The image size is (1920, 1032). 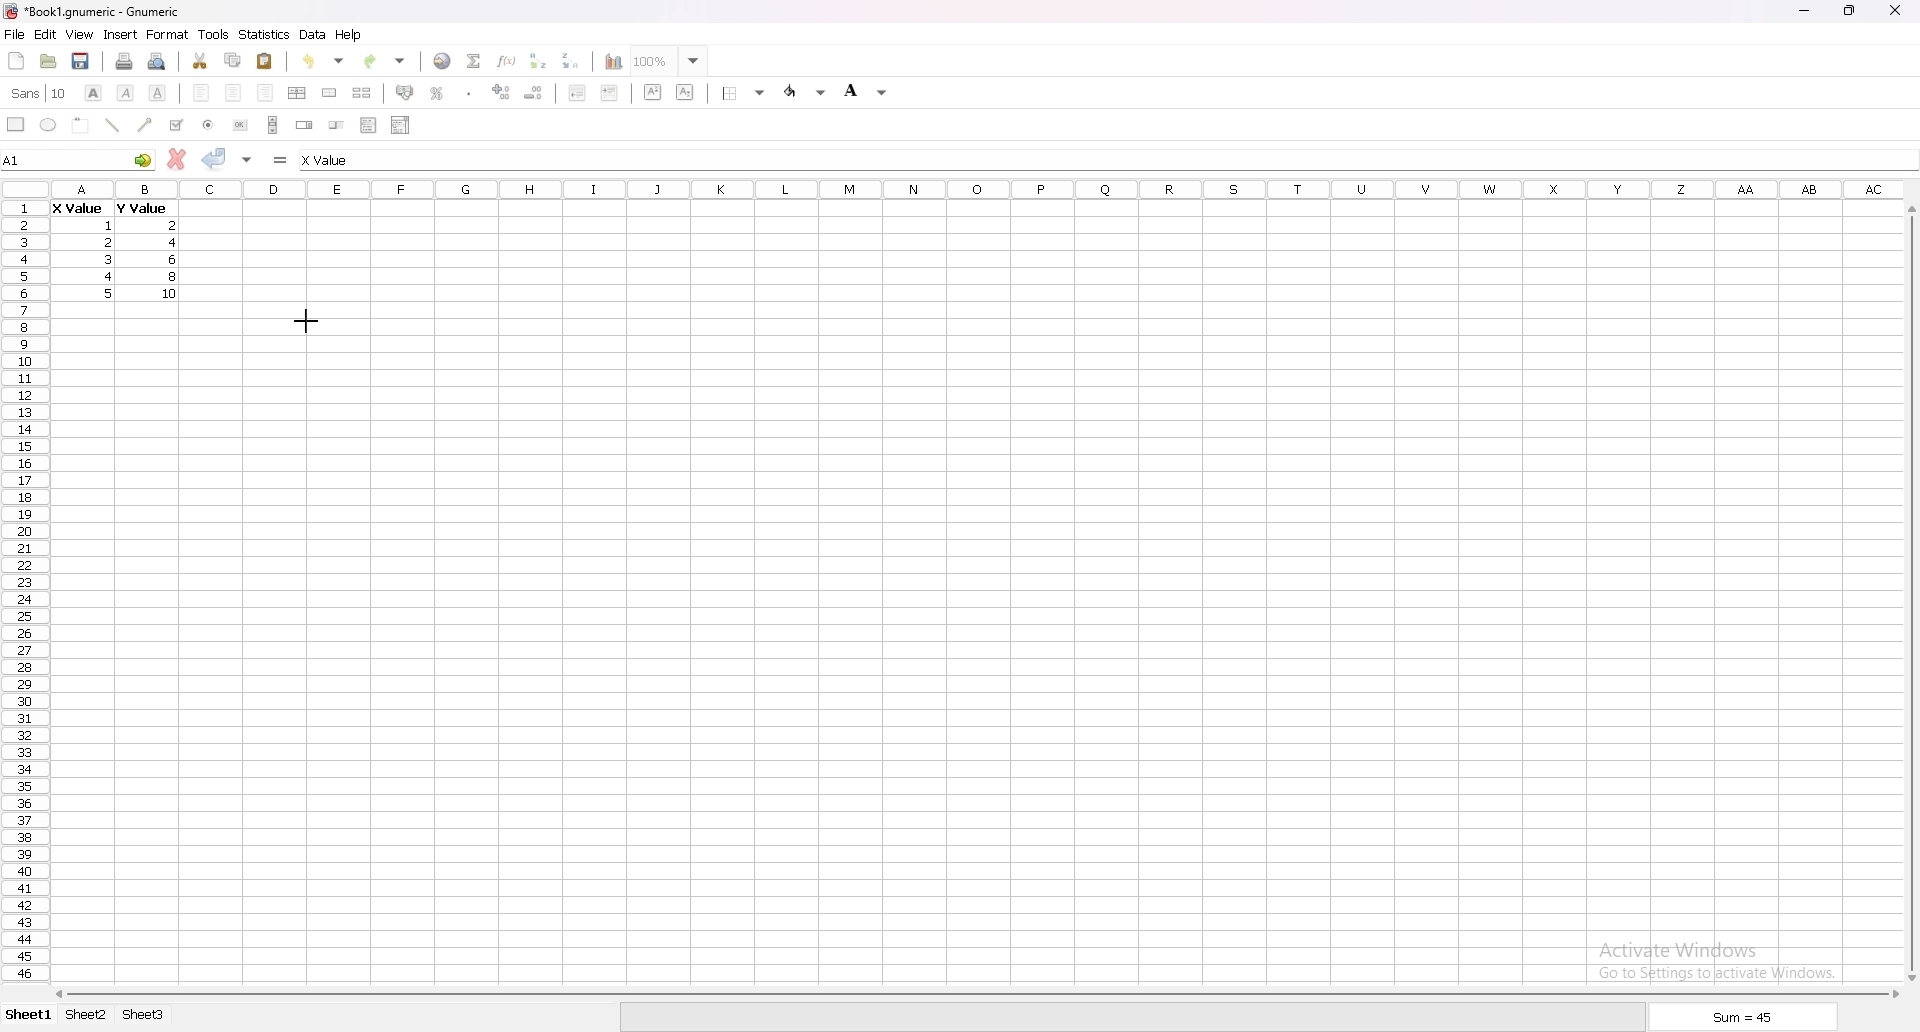 I want to click on cell input, so click(x=345, y=160).